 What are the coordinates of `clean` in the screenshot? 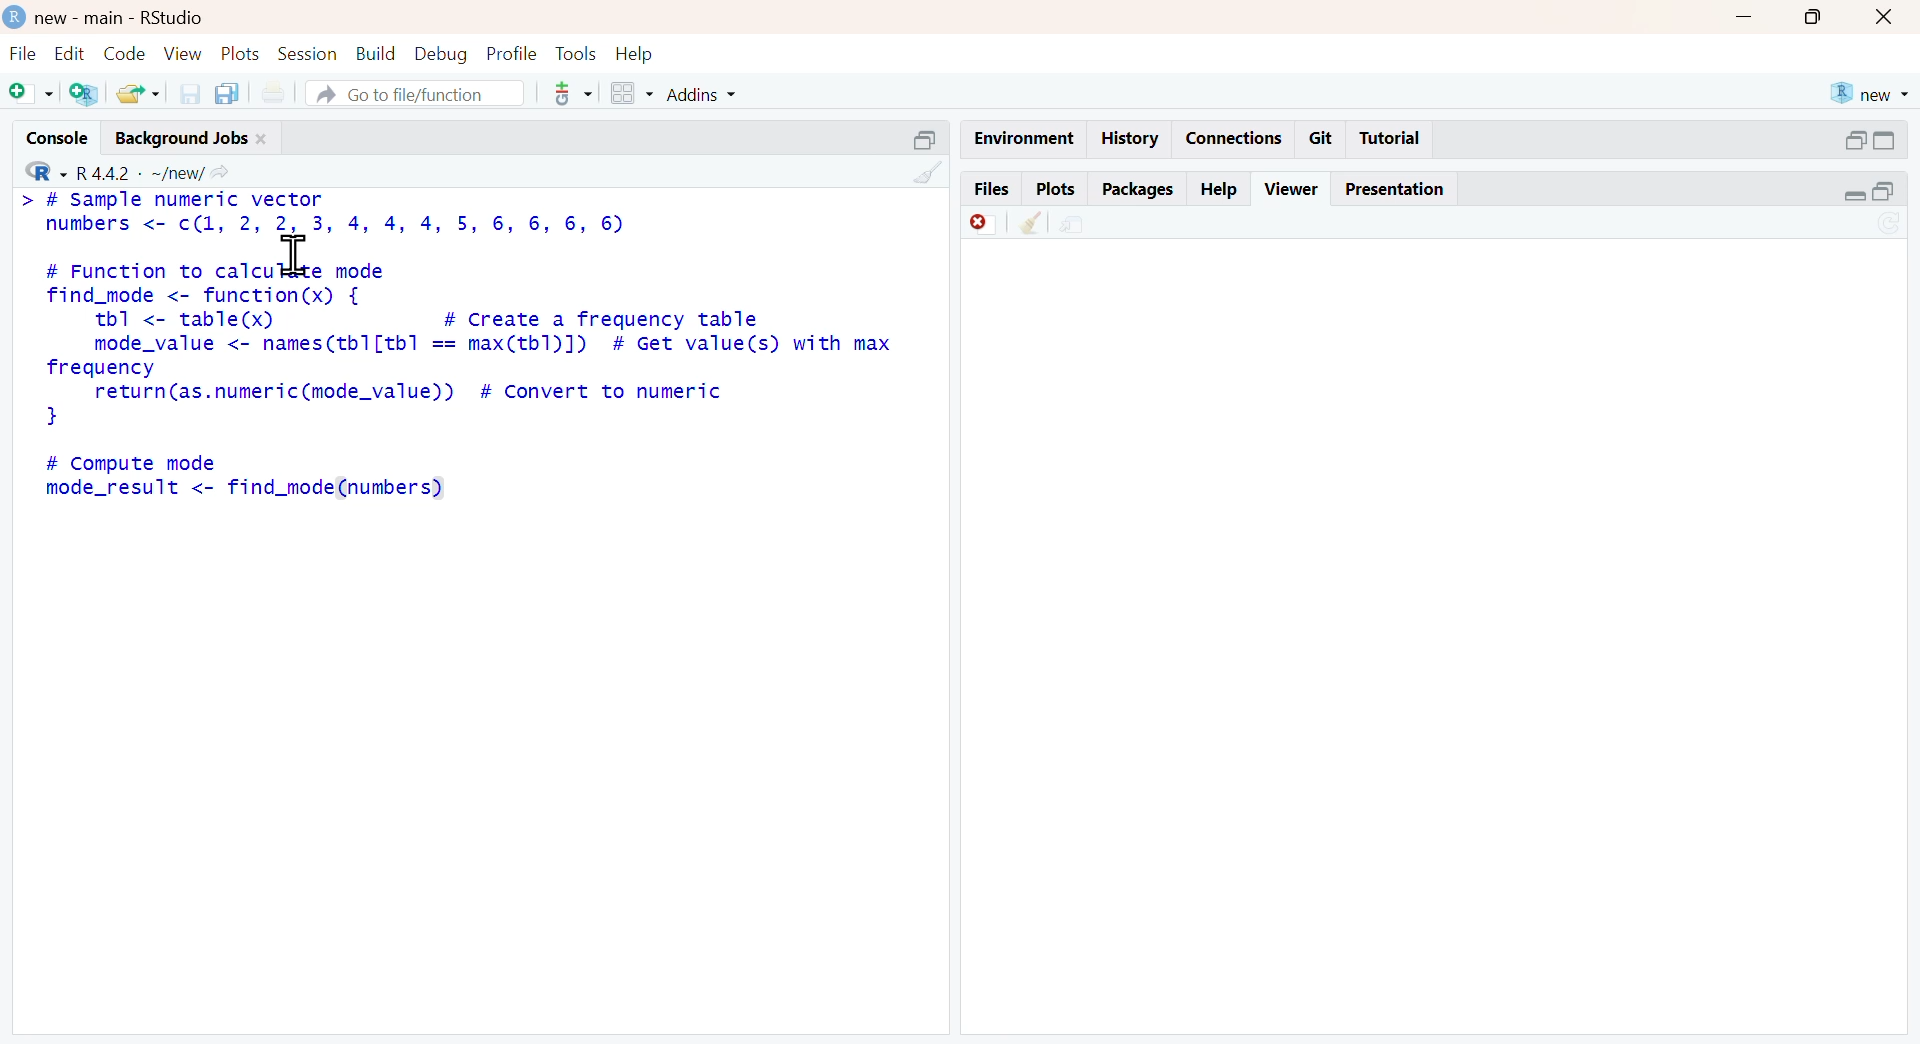 It's located at (930, 172).